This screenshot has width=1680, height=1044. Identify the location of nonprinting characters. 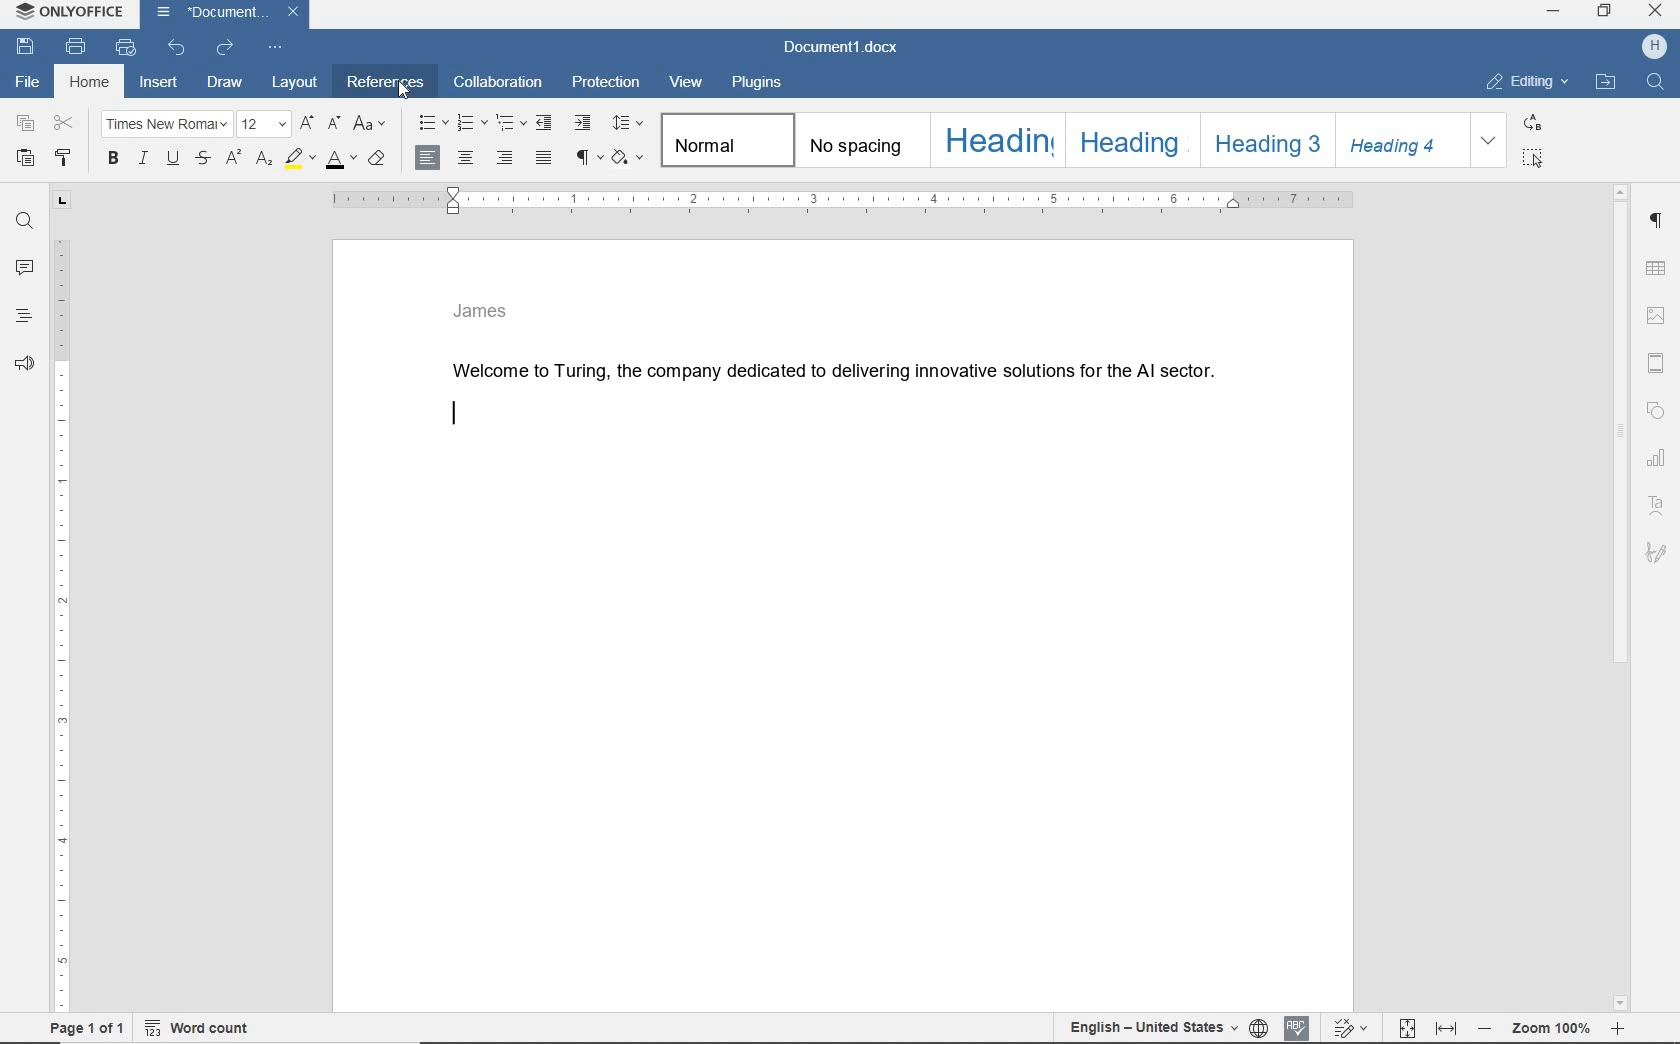
(586, 157).